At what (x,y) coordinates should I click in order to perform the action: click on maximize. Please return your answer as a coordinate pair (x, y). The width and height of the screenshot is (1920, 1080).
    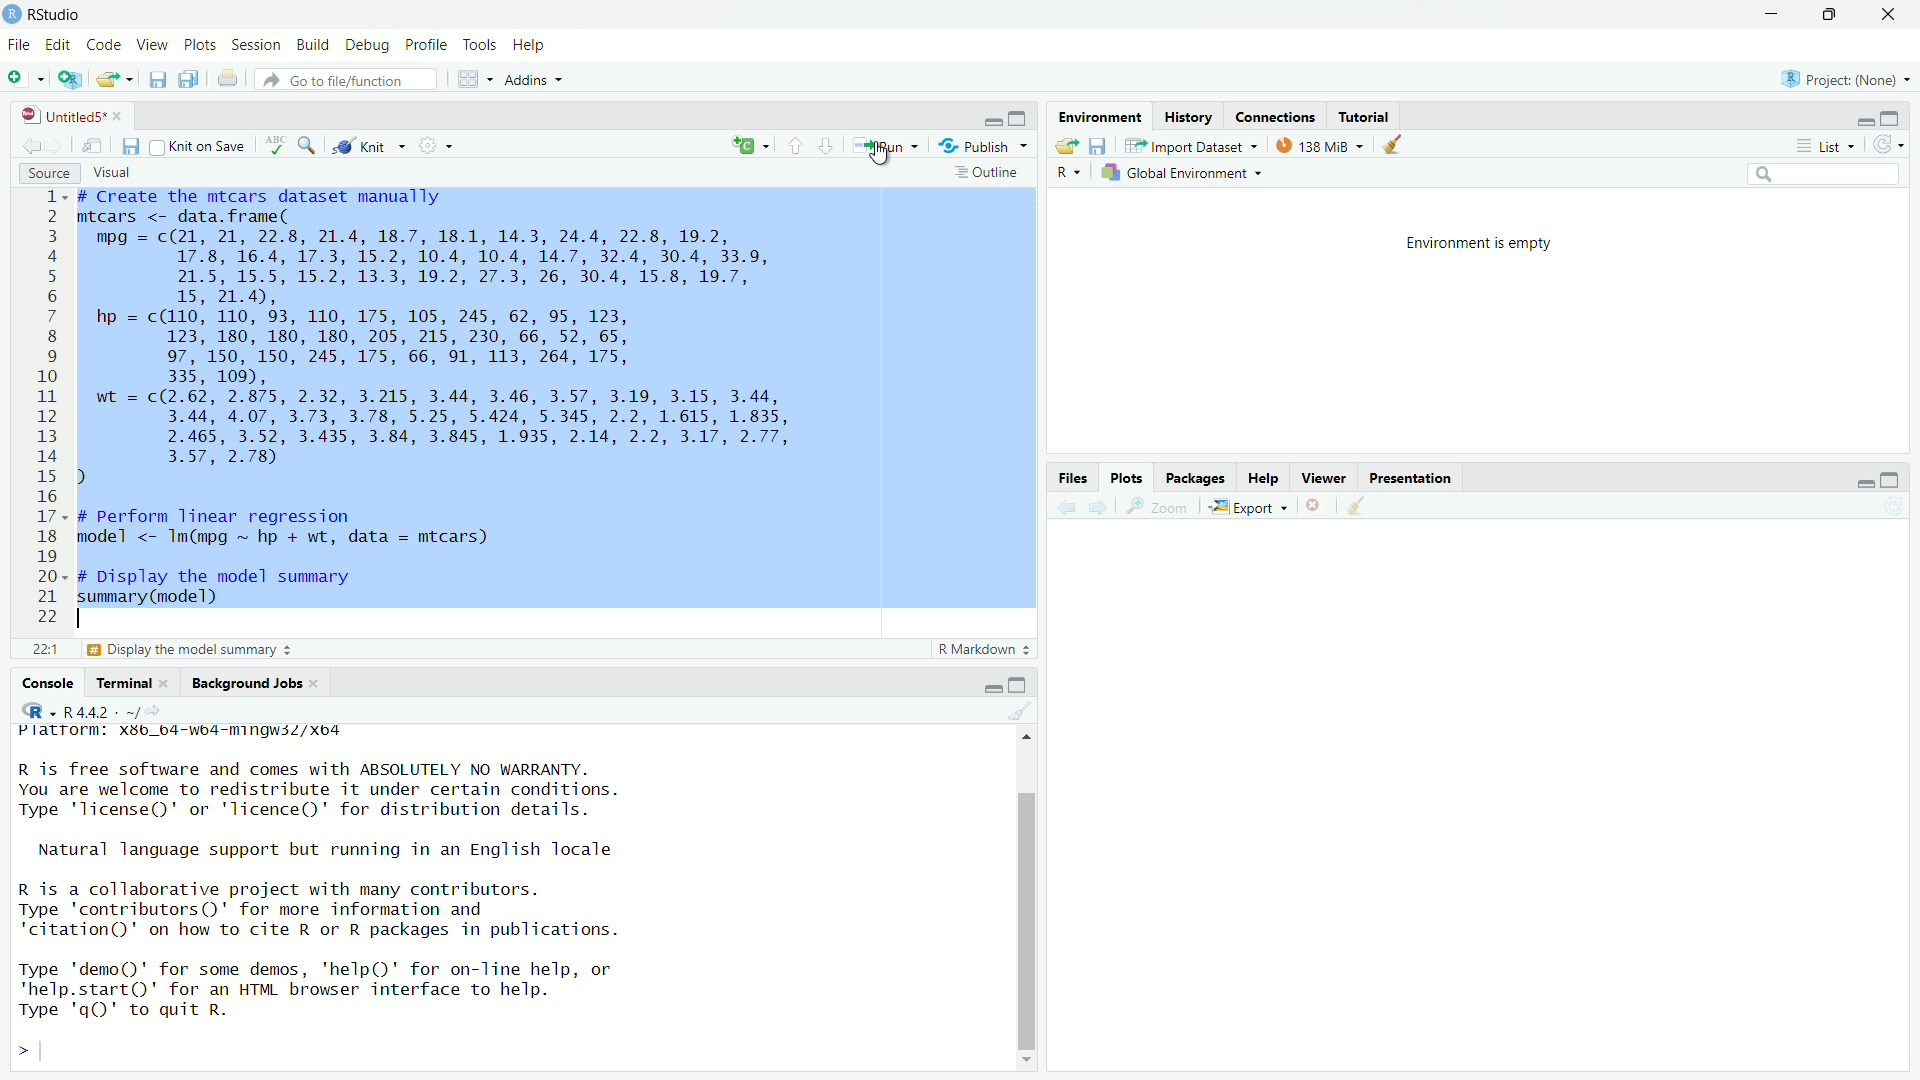
    Looking at the image, I should click on (1019, 119).